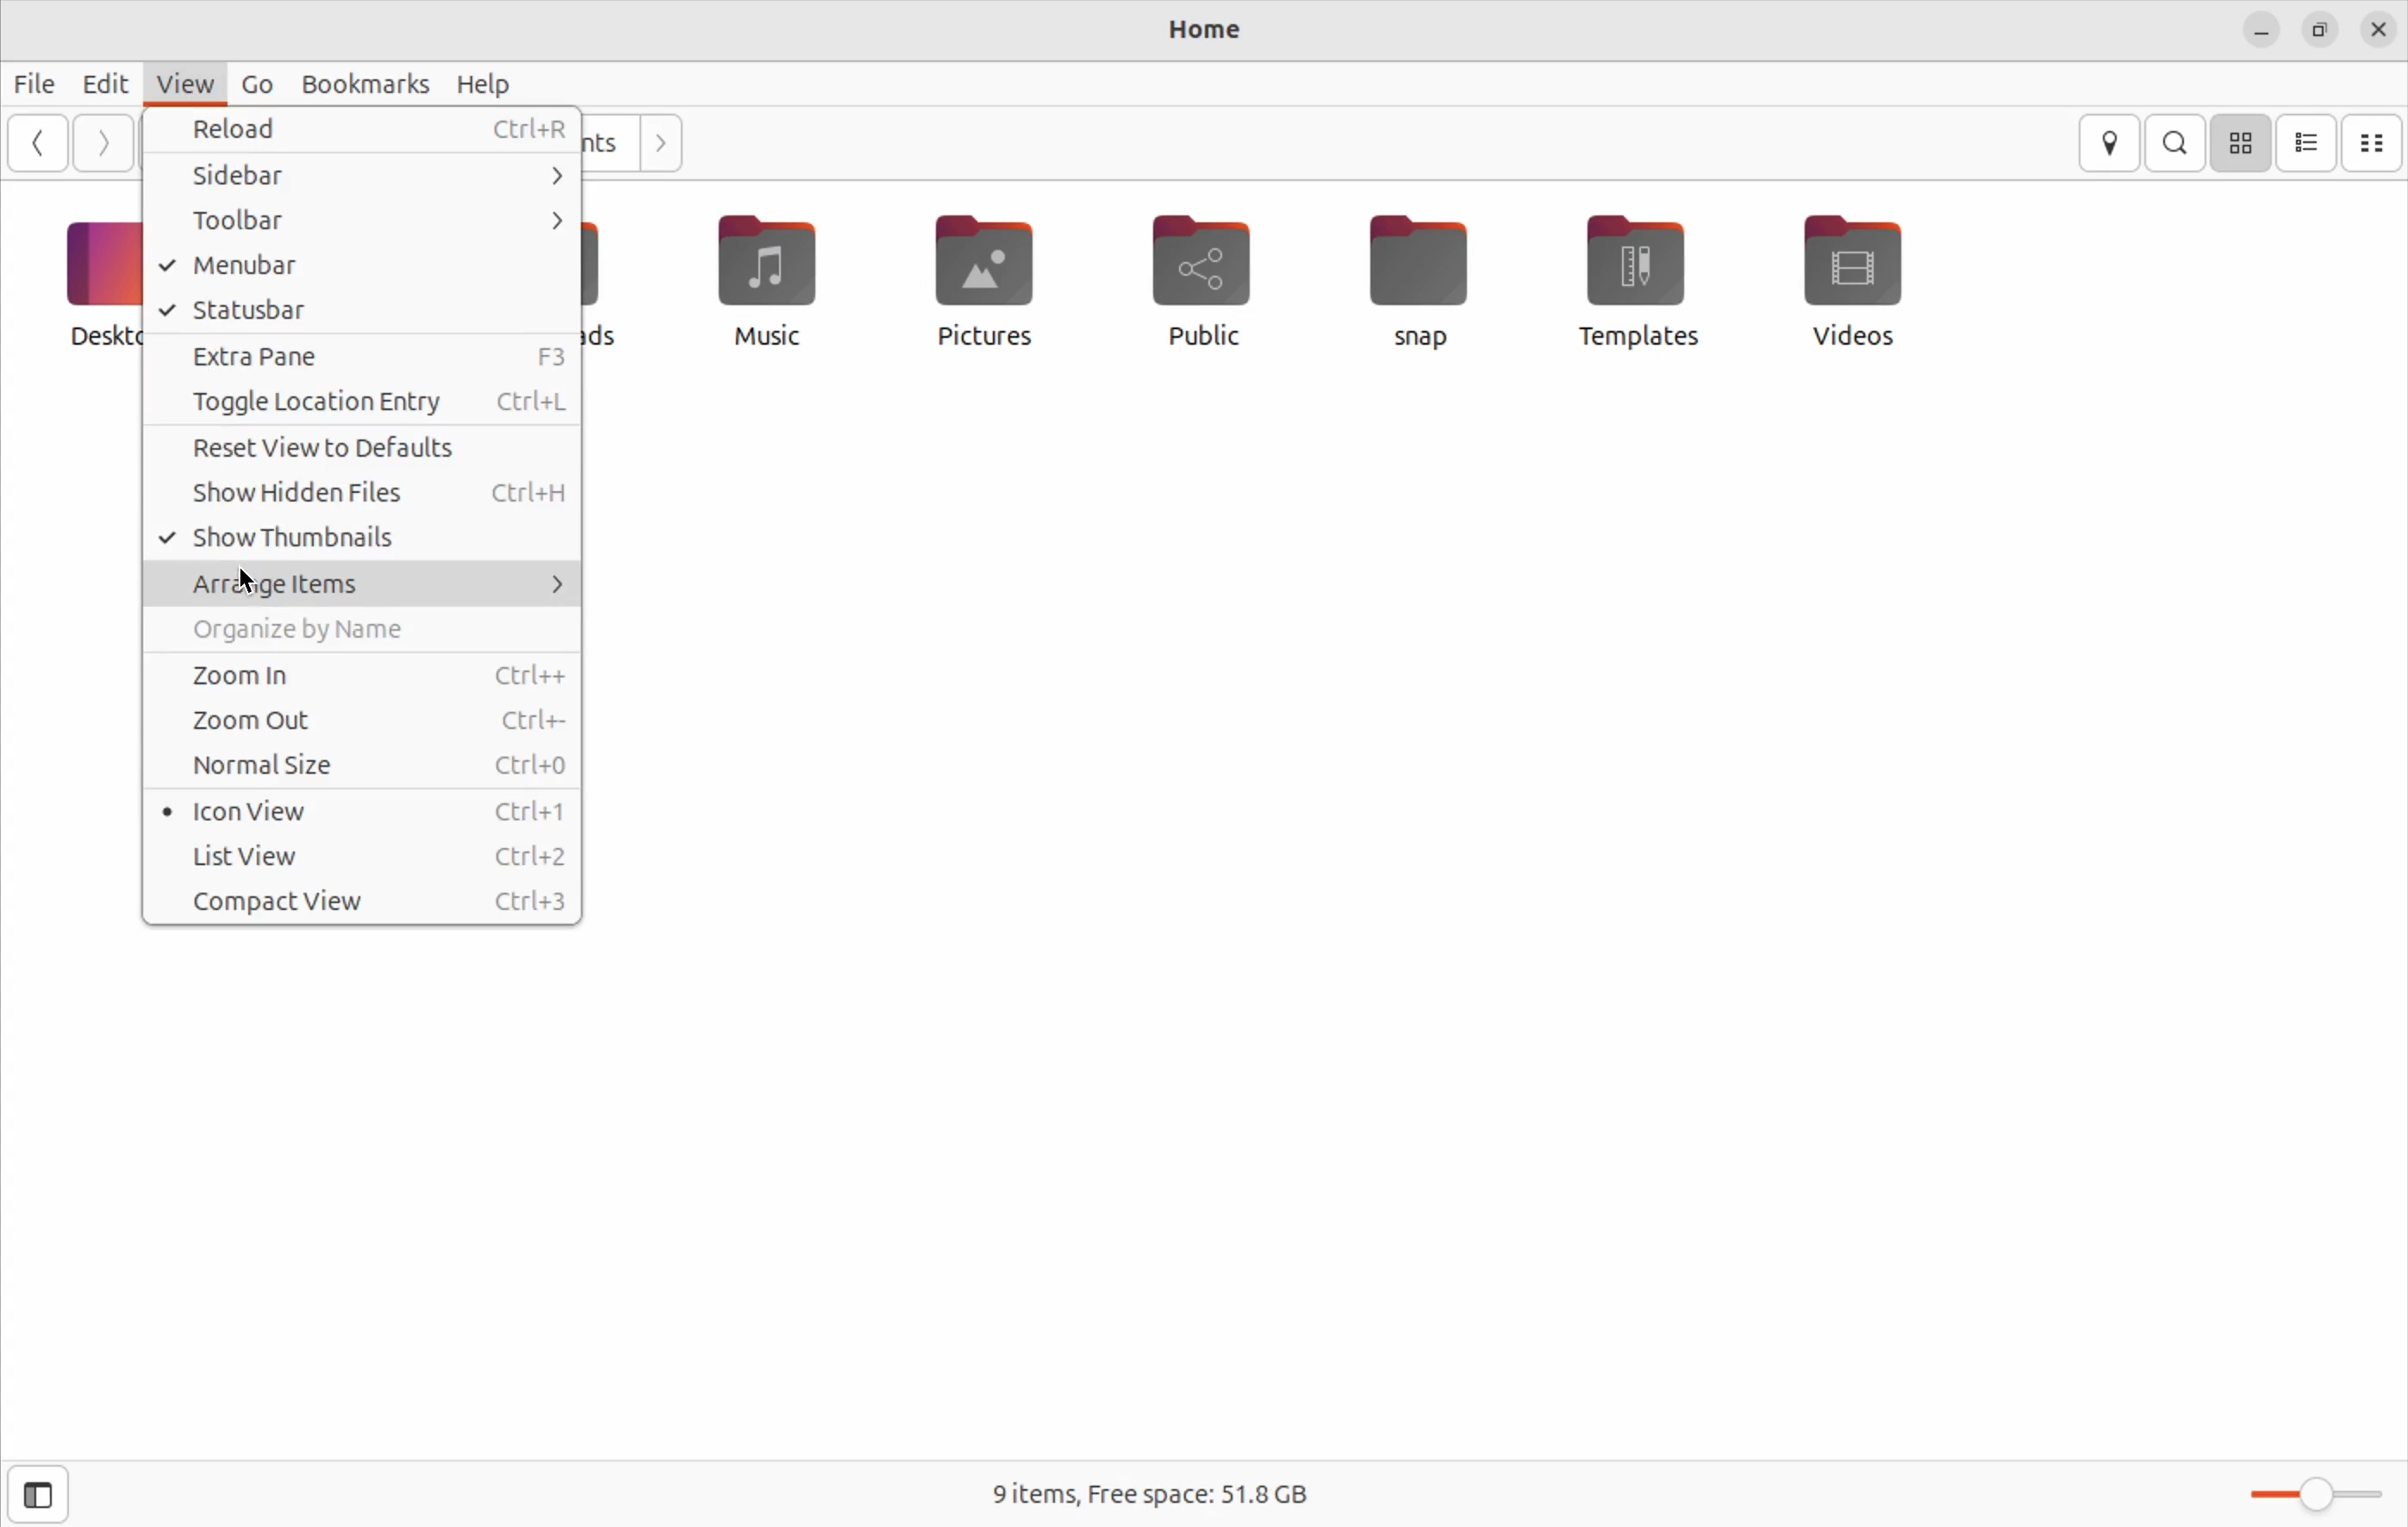  I want to click on sidebar, so click(360, 176).